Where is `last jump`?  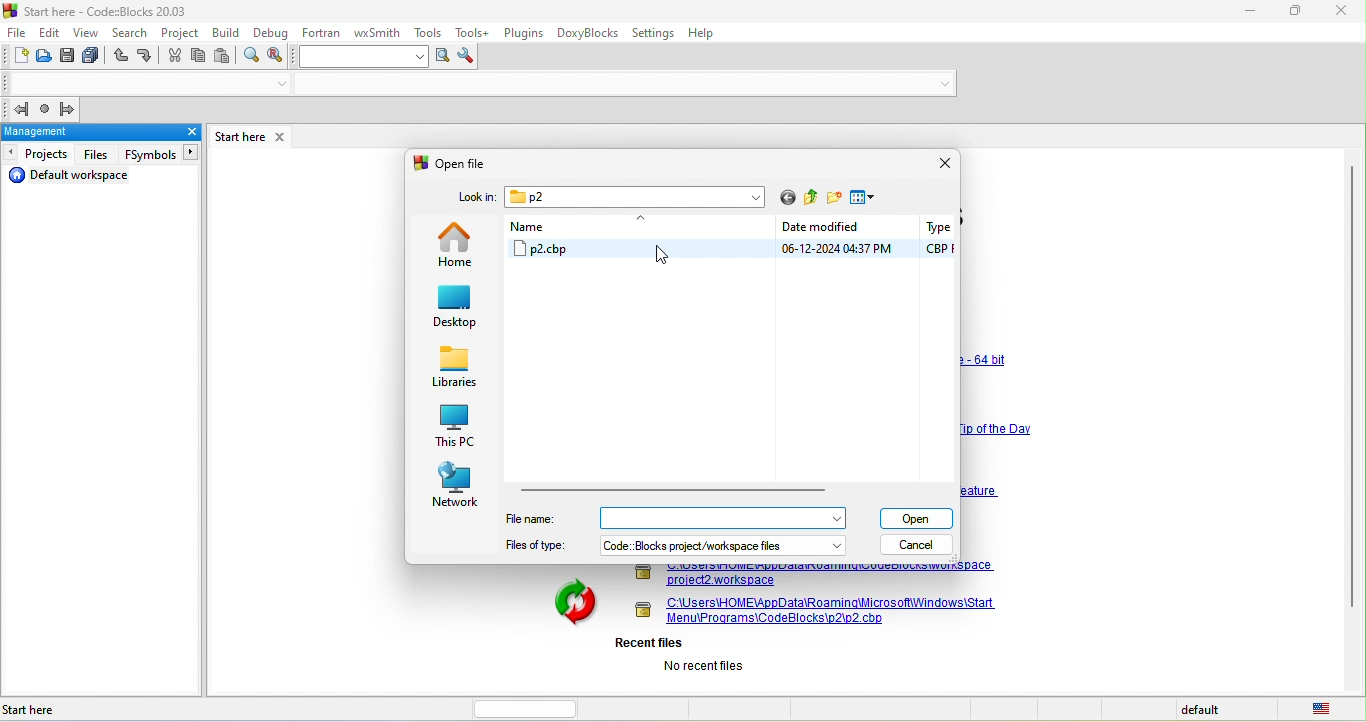 last jump is located at coordinates (48, 109).